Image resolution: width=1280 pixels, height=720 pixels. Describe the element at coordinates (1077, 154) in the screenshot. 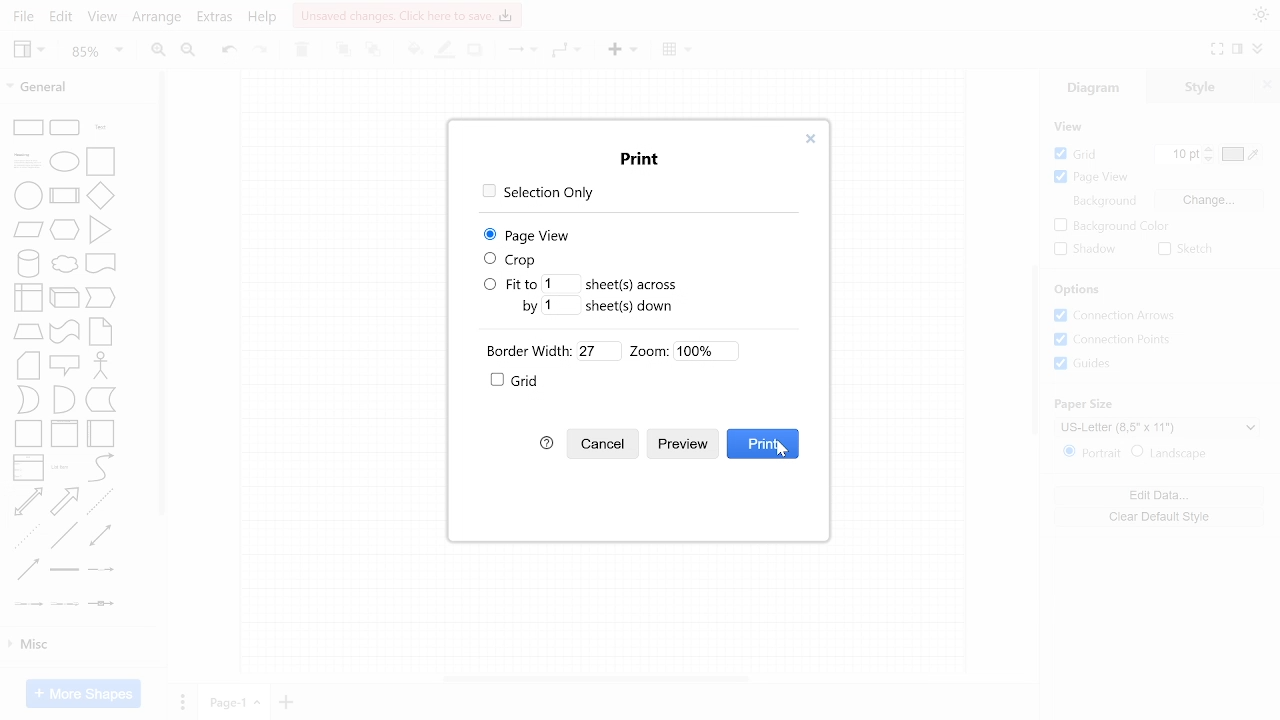

I see `Grid ` at that location.